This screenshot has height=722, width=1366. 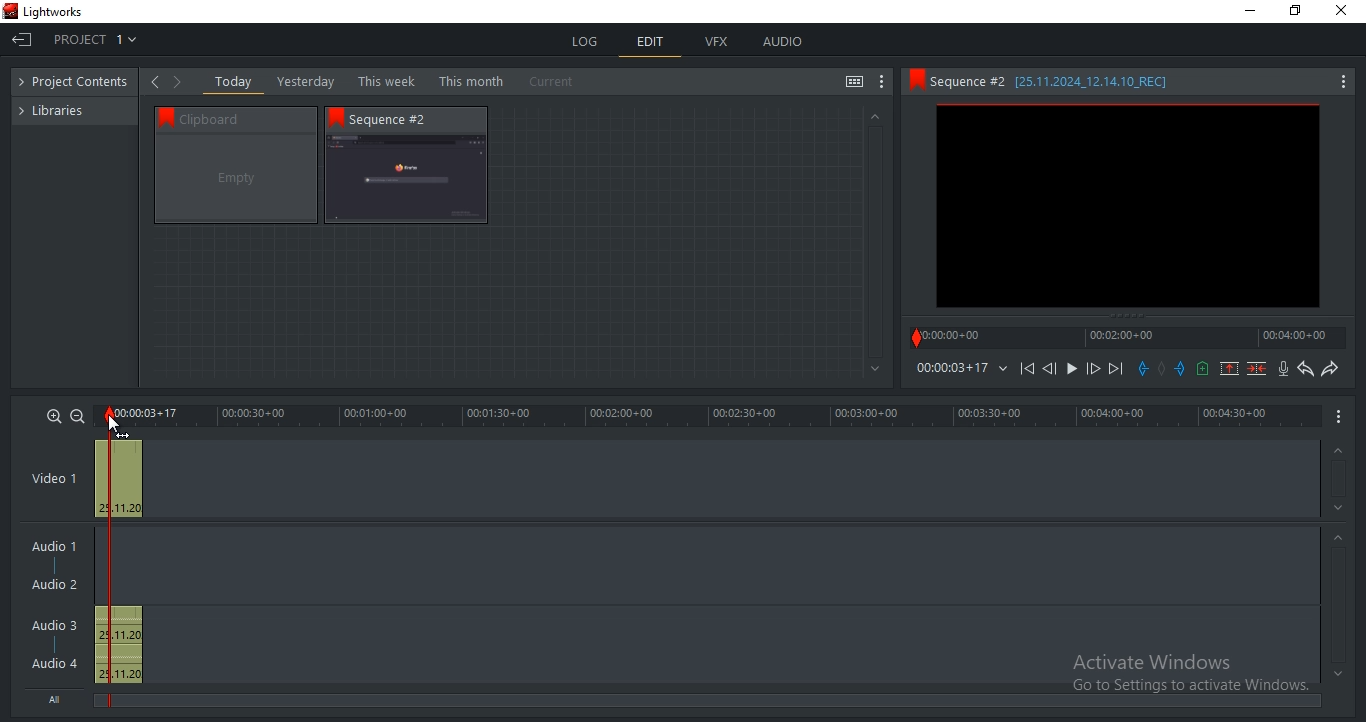 I want to click on Sequence #2, so click(x=399, y=119).